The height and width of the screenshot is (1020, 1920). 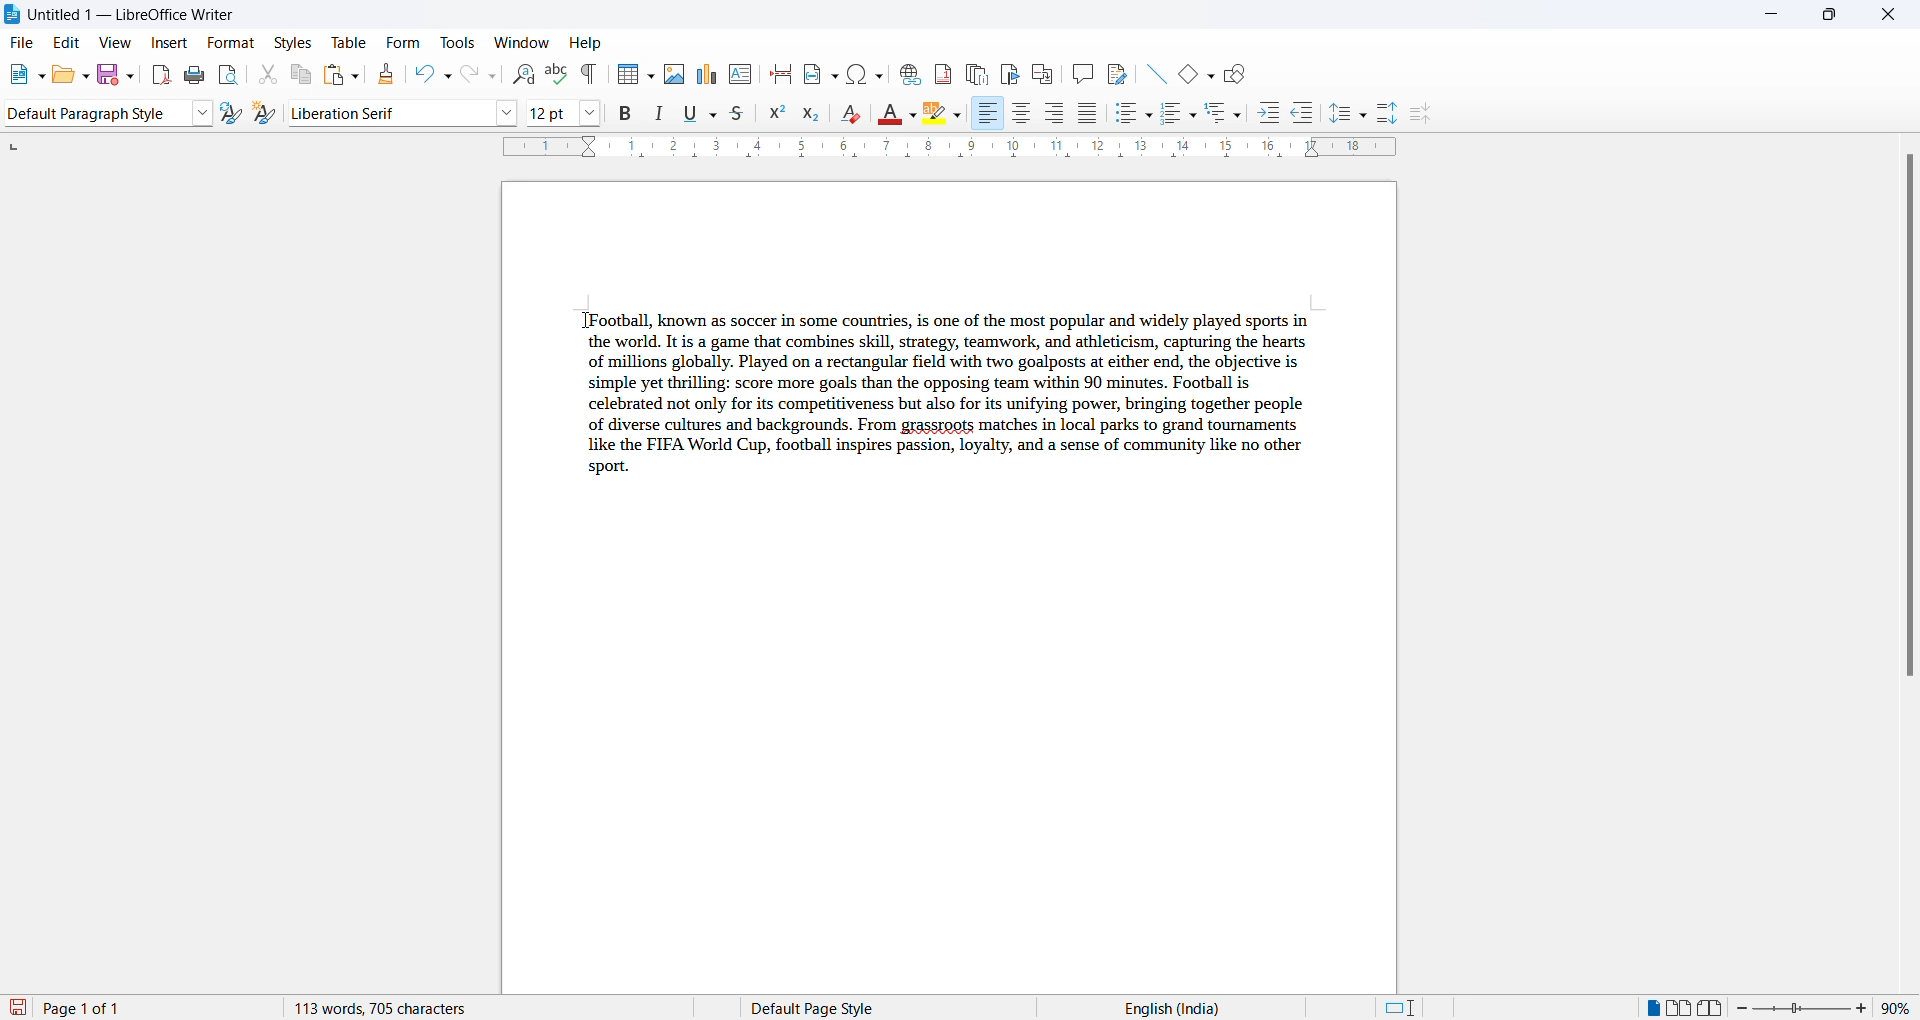 I want to click on decrease paragraph spacing, so click(x=1423, y=114).